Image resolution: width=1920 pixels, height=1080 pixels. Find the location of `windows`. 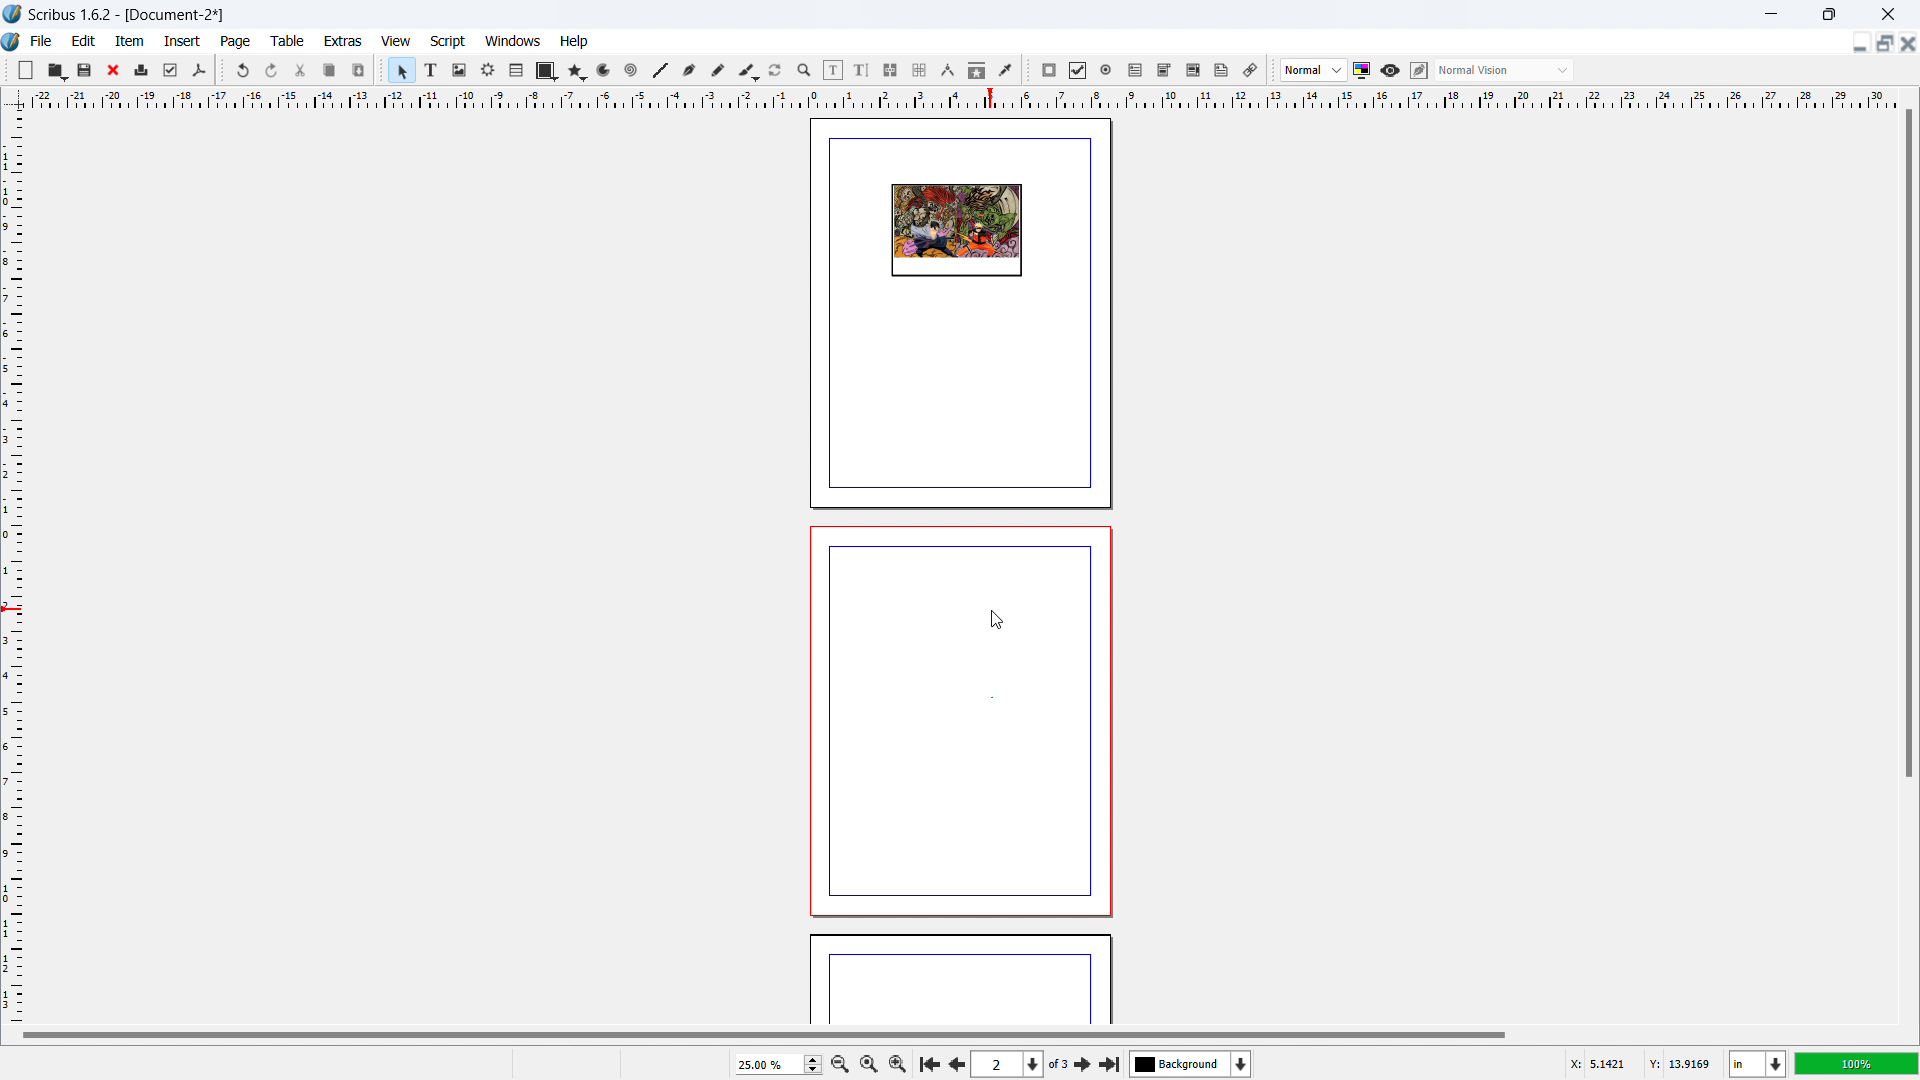

windows is located at coordinates (514, 41).